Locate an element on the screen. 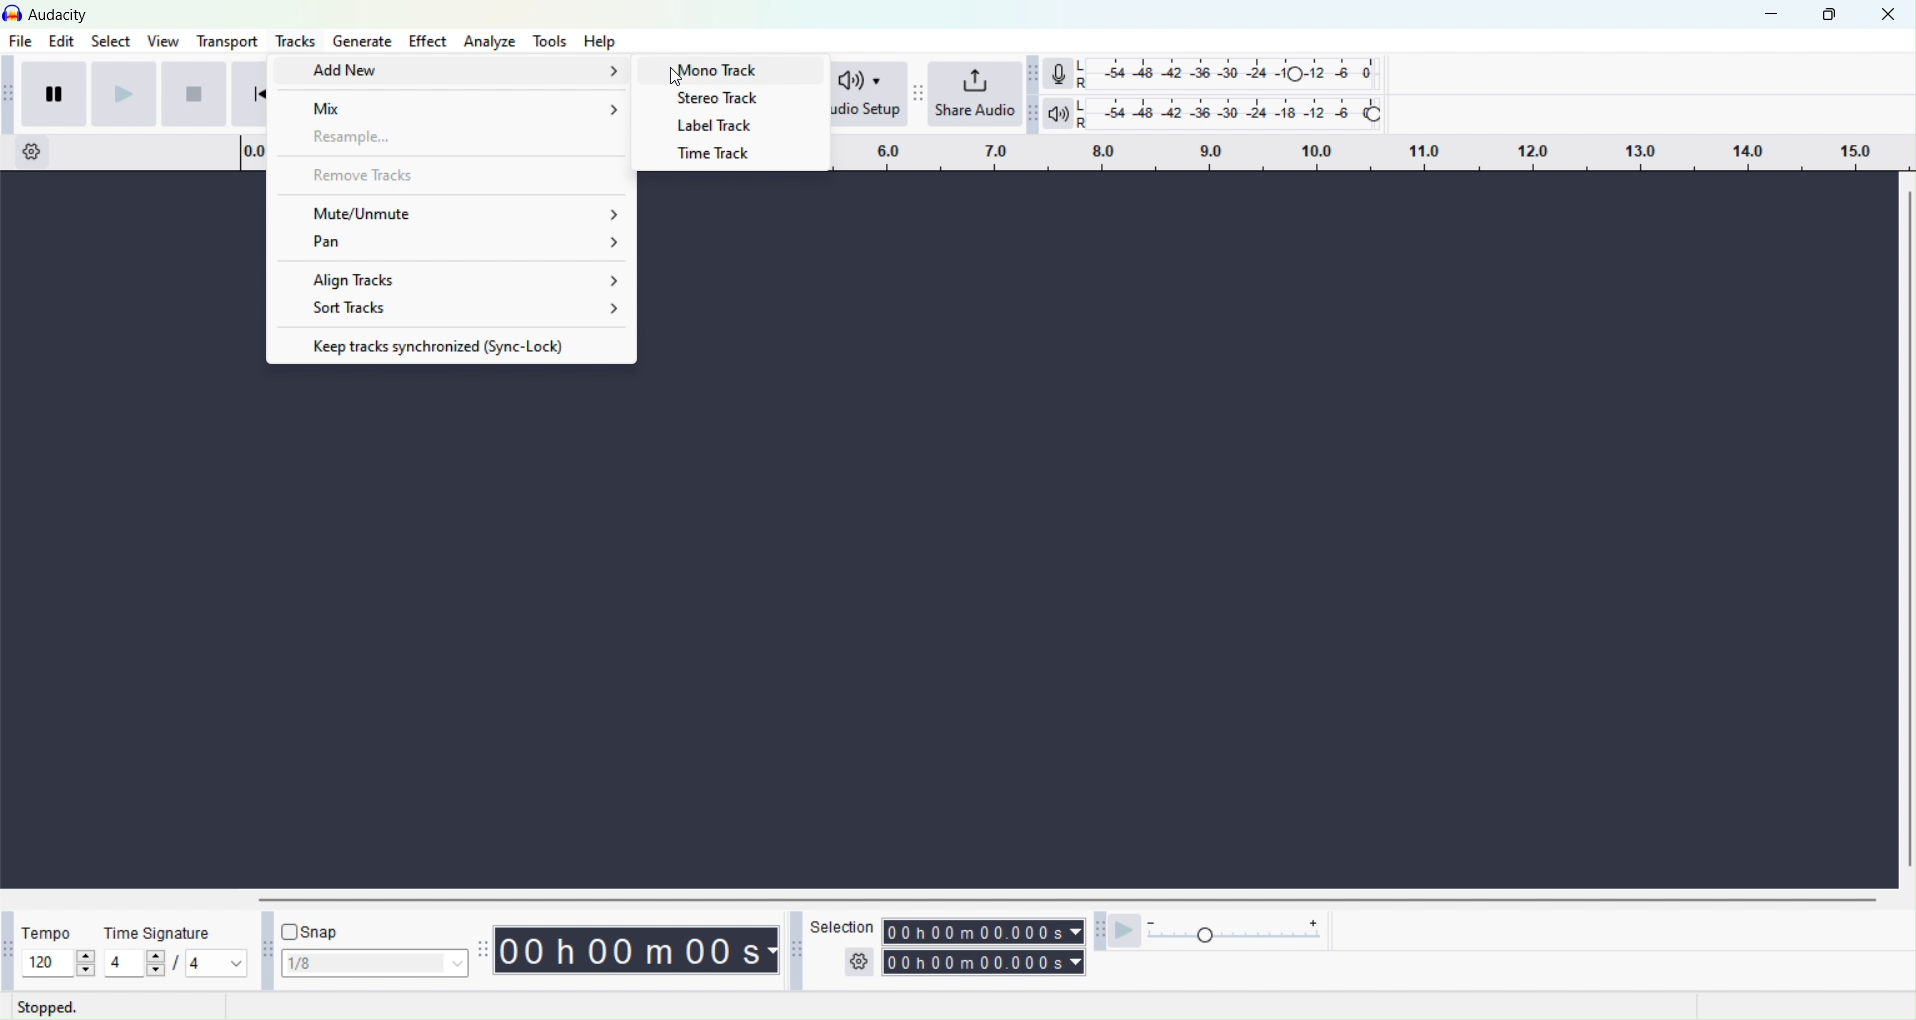  Play at speed is located at coordinates (1129, 933).